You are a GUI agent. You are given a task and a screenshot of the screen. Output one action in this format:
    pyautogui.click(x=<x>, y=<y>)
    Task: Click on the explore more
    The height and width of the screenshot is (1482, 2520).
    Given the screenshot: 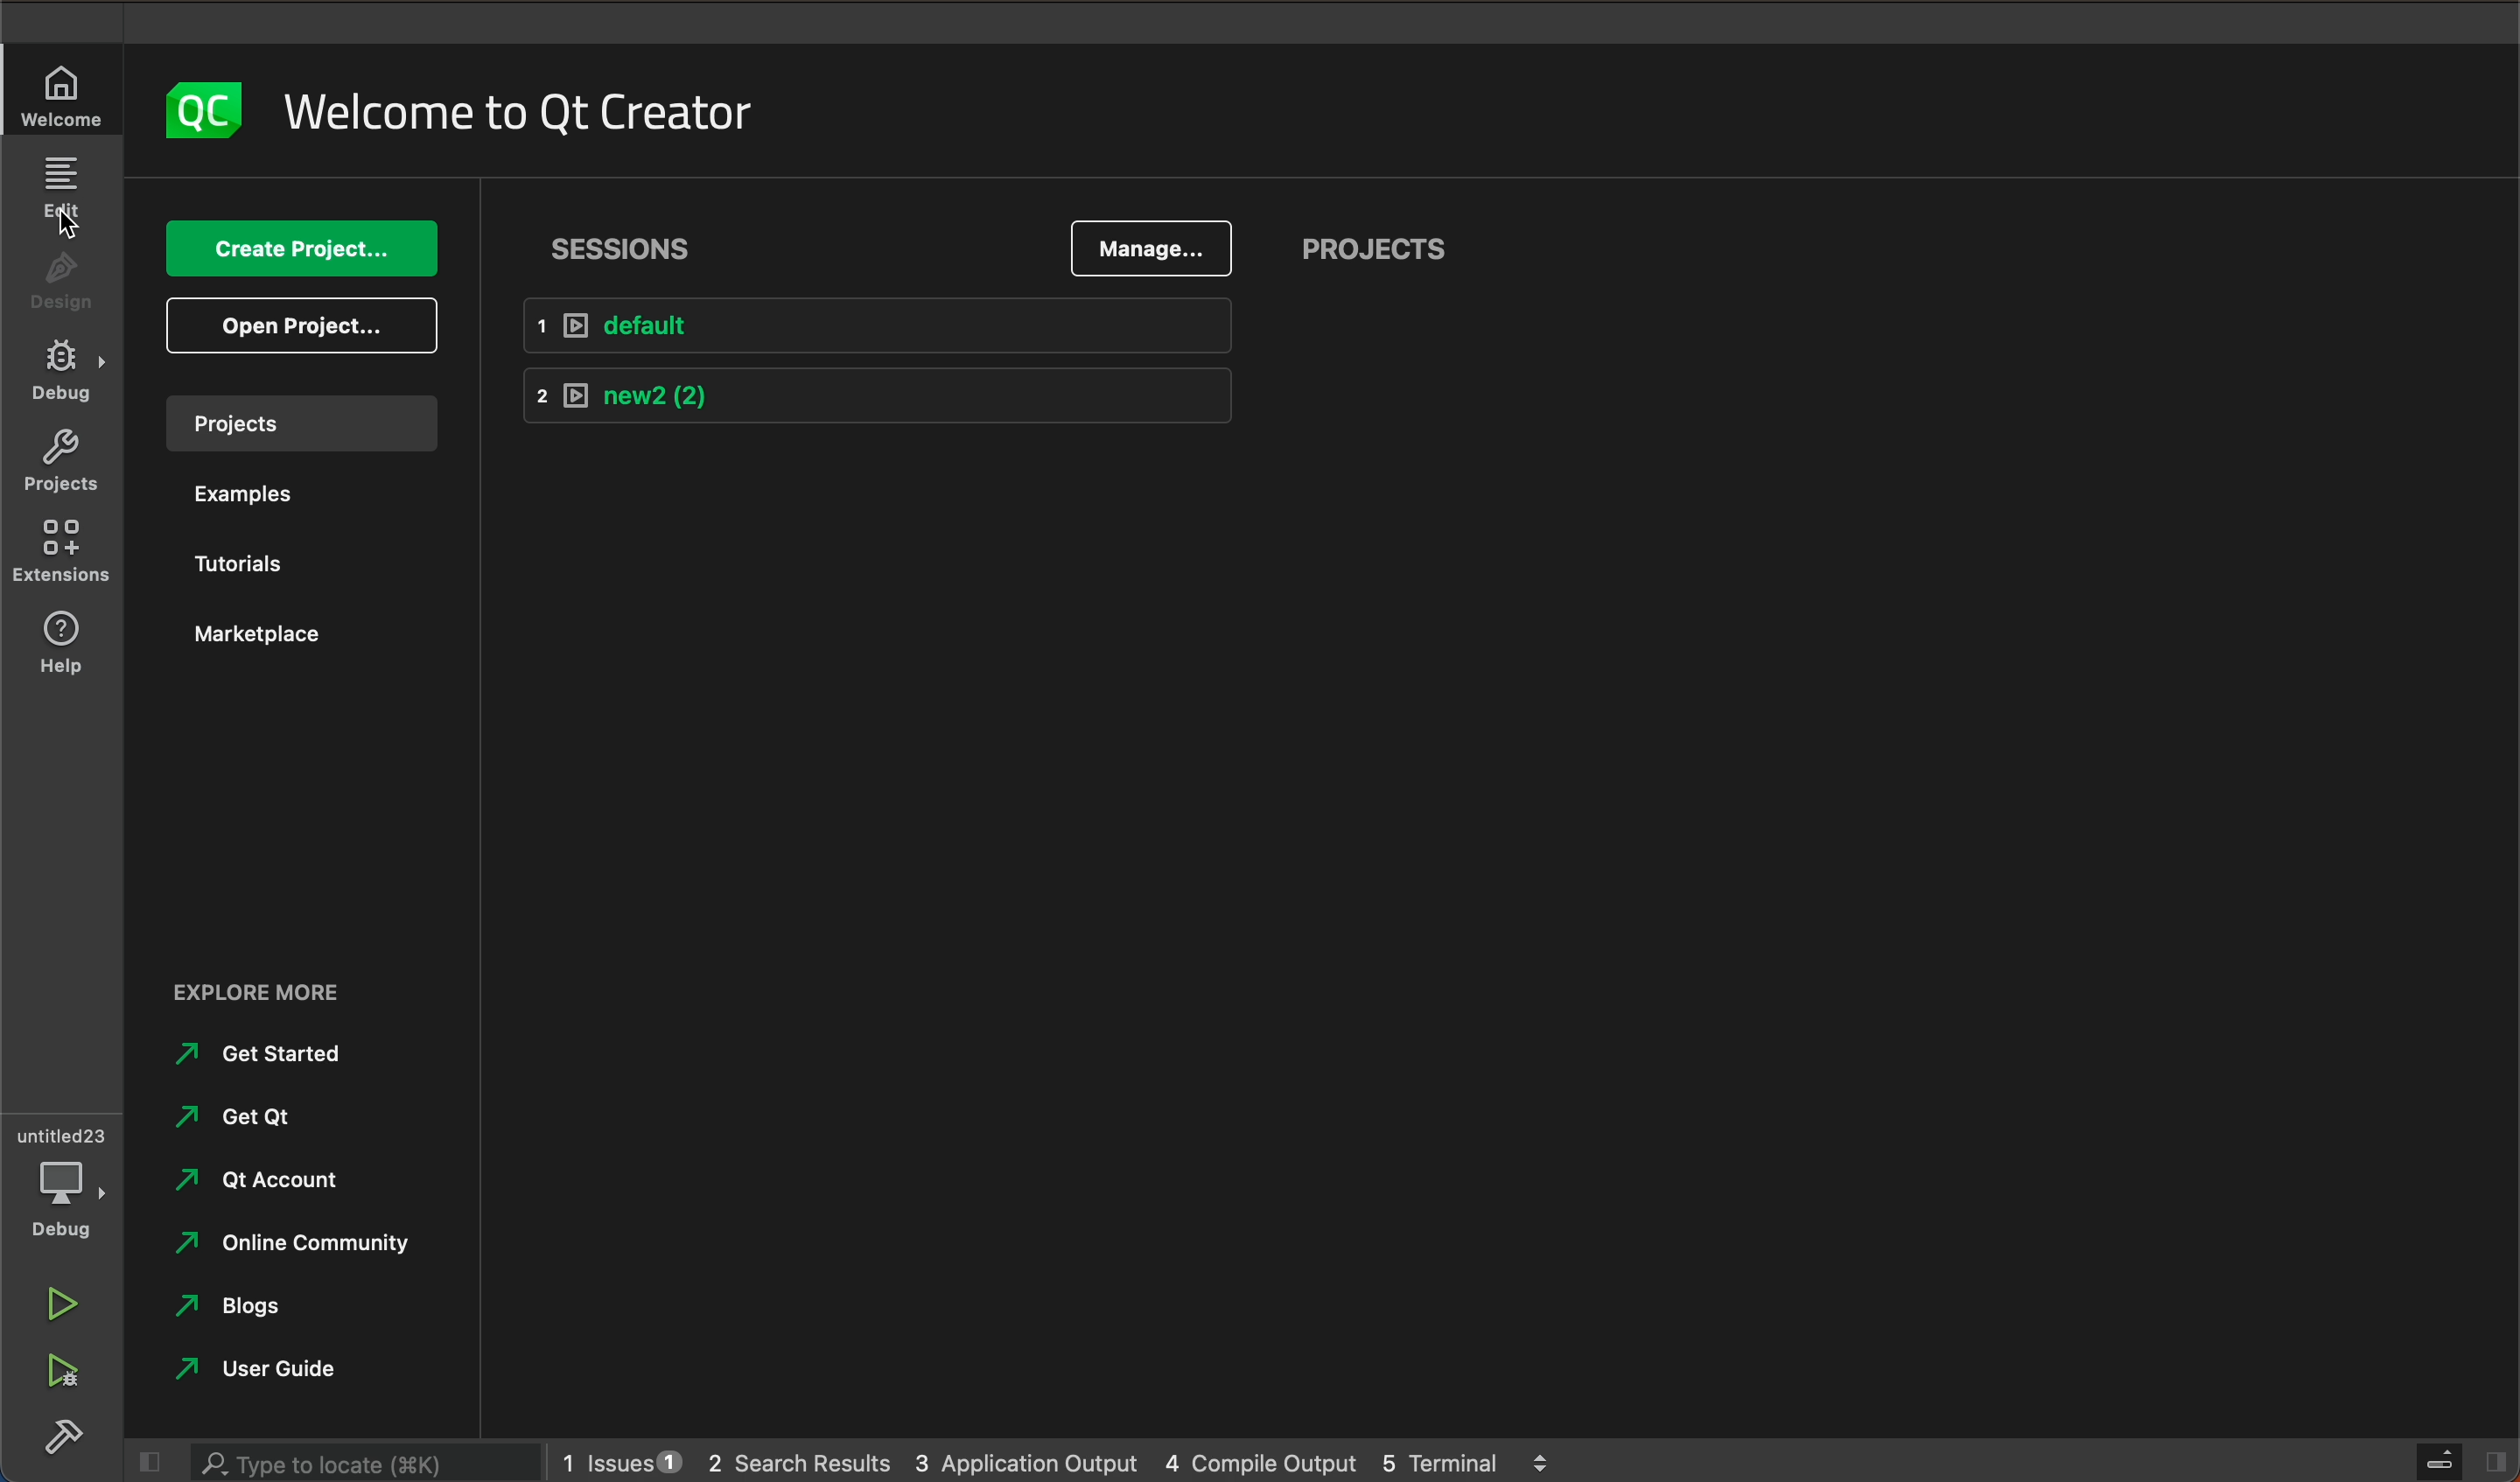 What is the action you would take?
    pyautogui.click(x=290, y=978)
    